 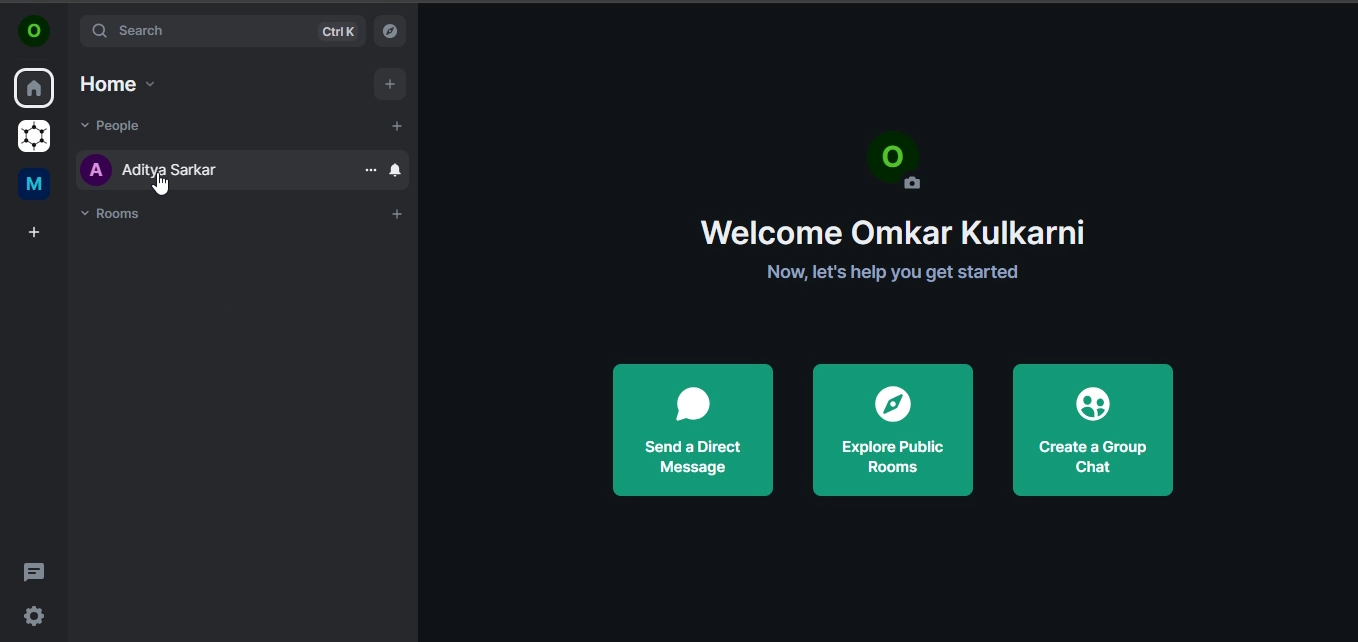 I want to click on create a group chat, so click(x=1091, y=427).